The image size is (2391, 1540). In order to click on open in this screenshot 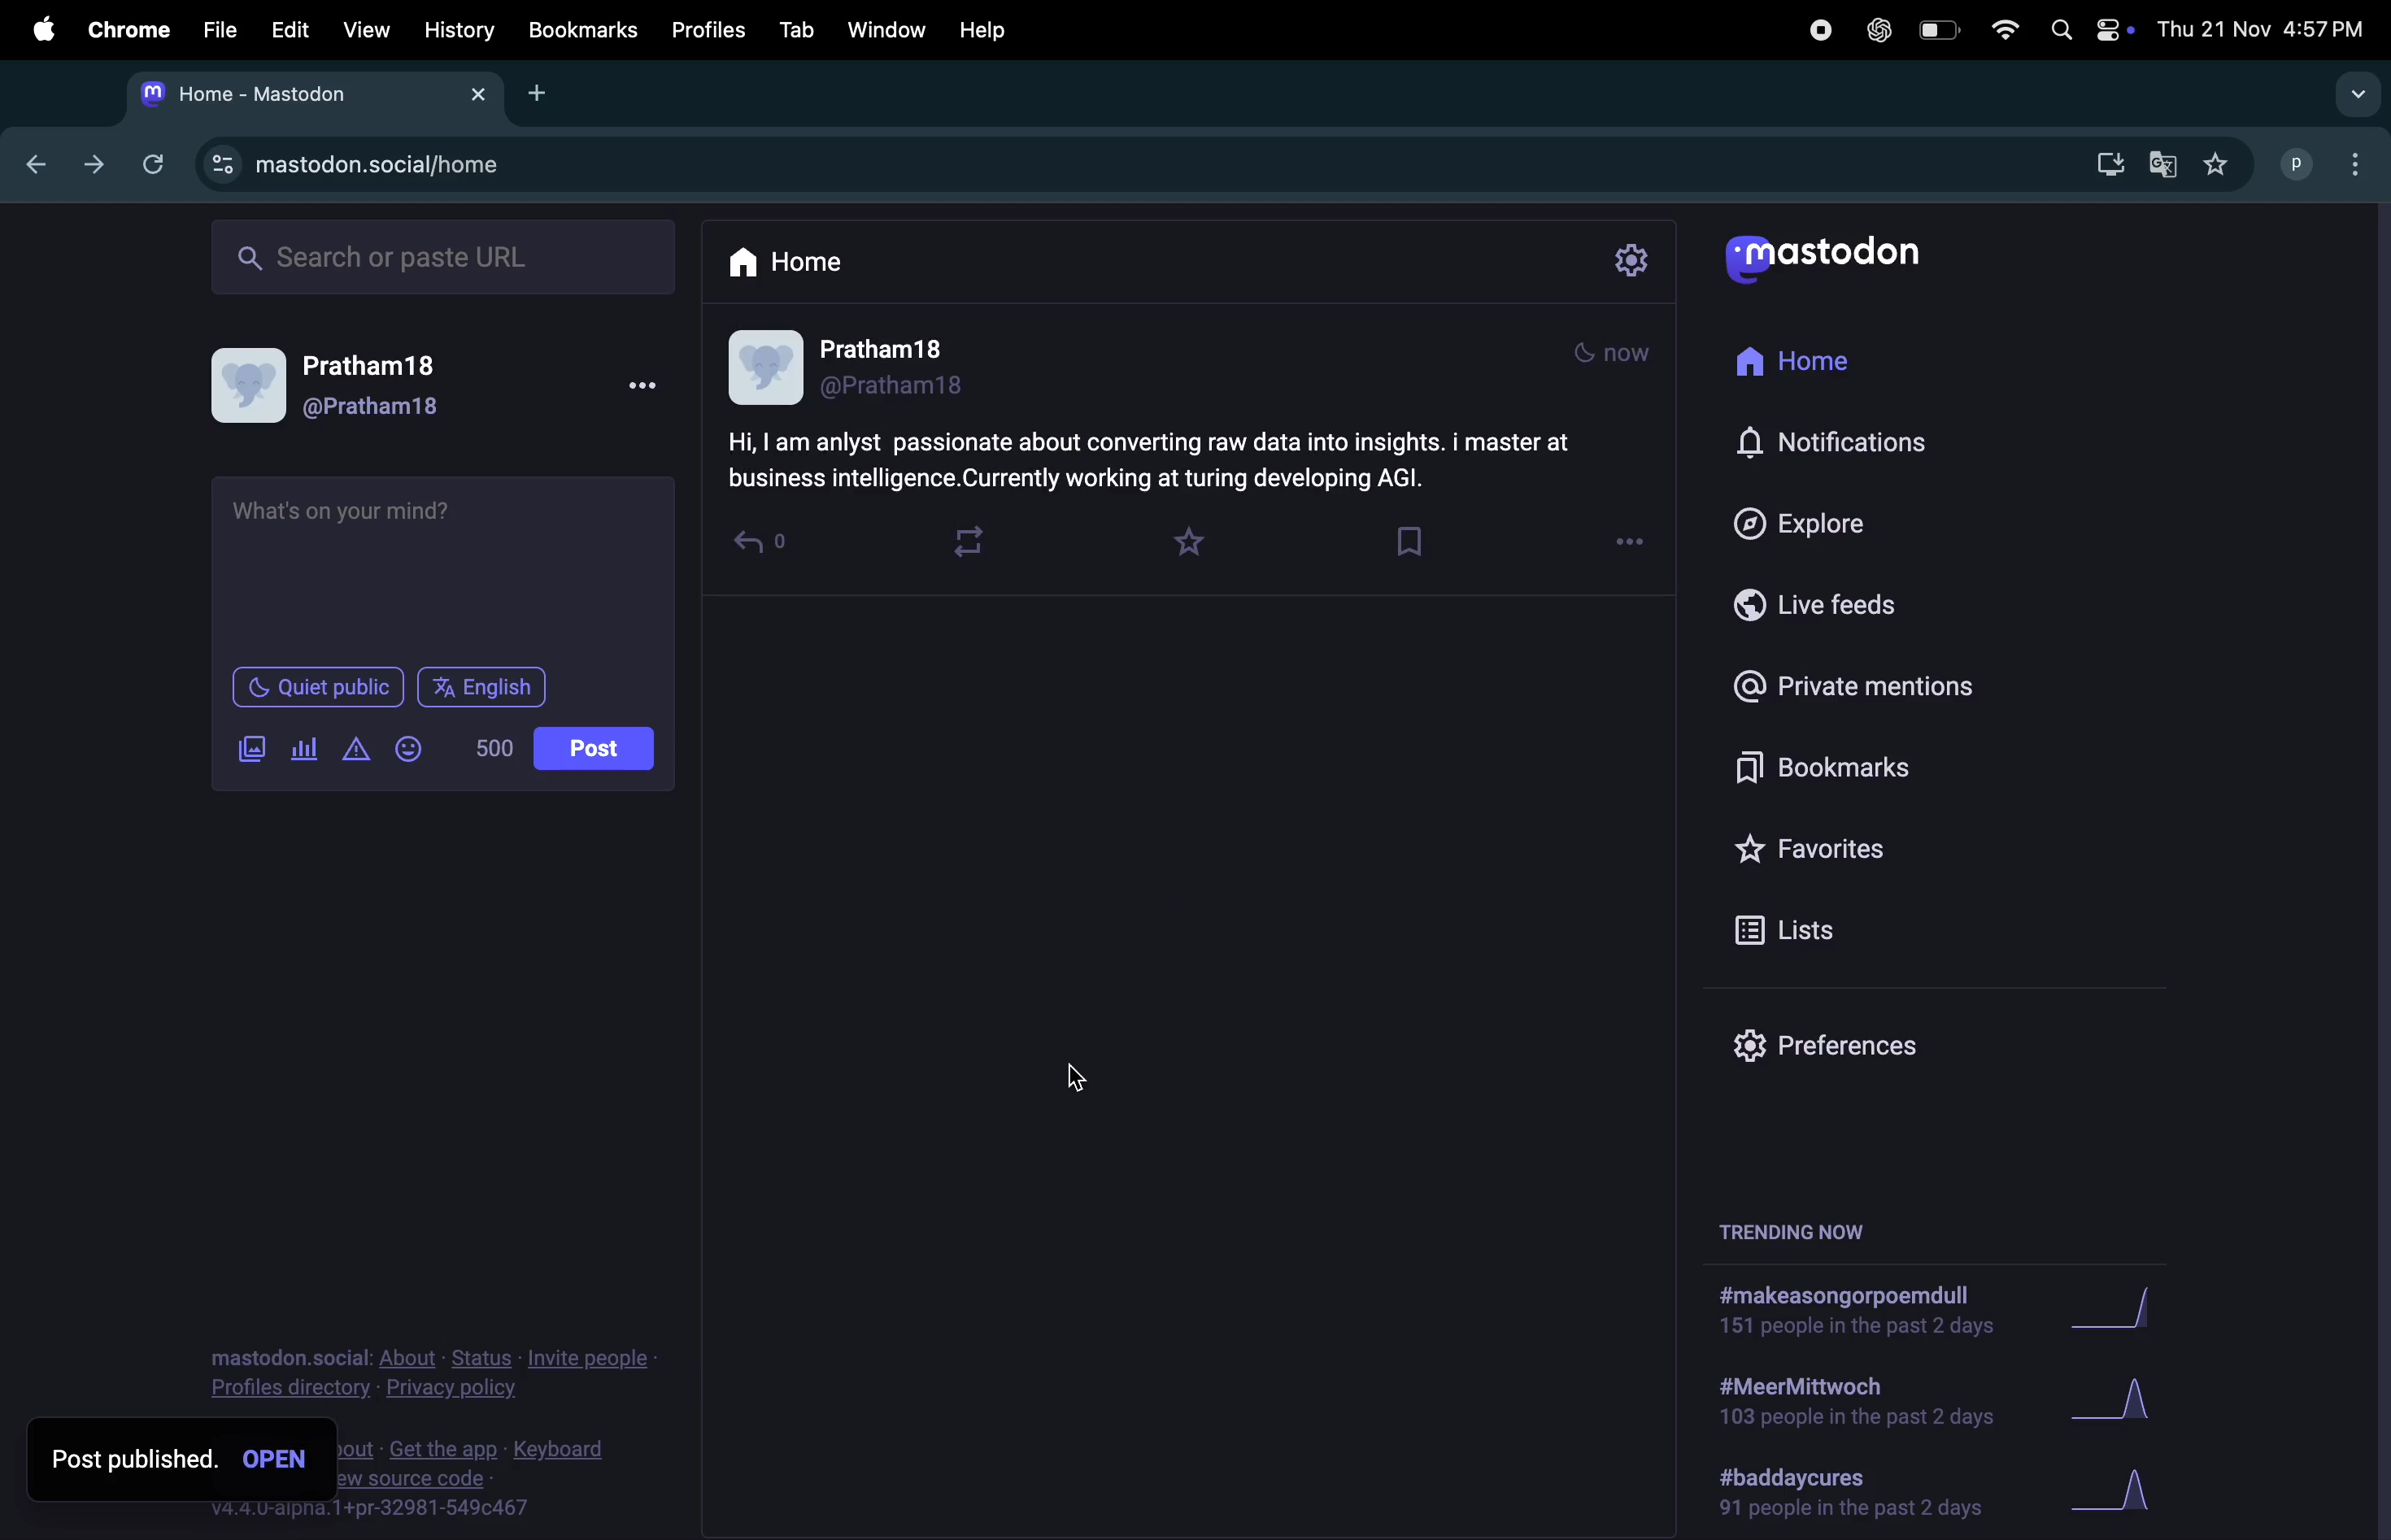, I will do `click(282, 1462)`.